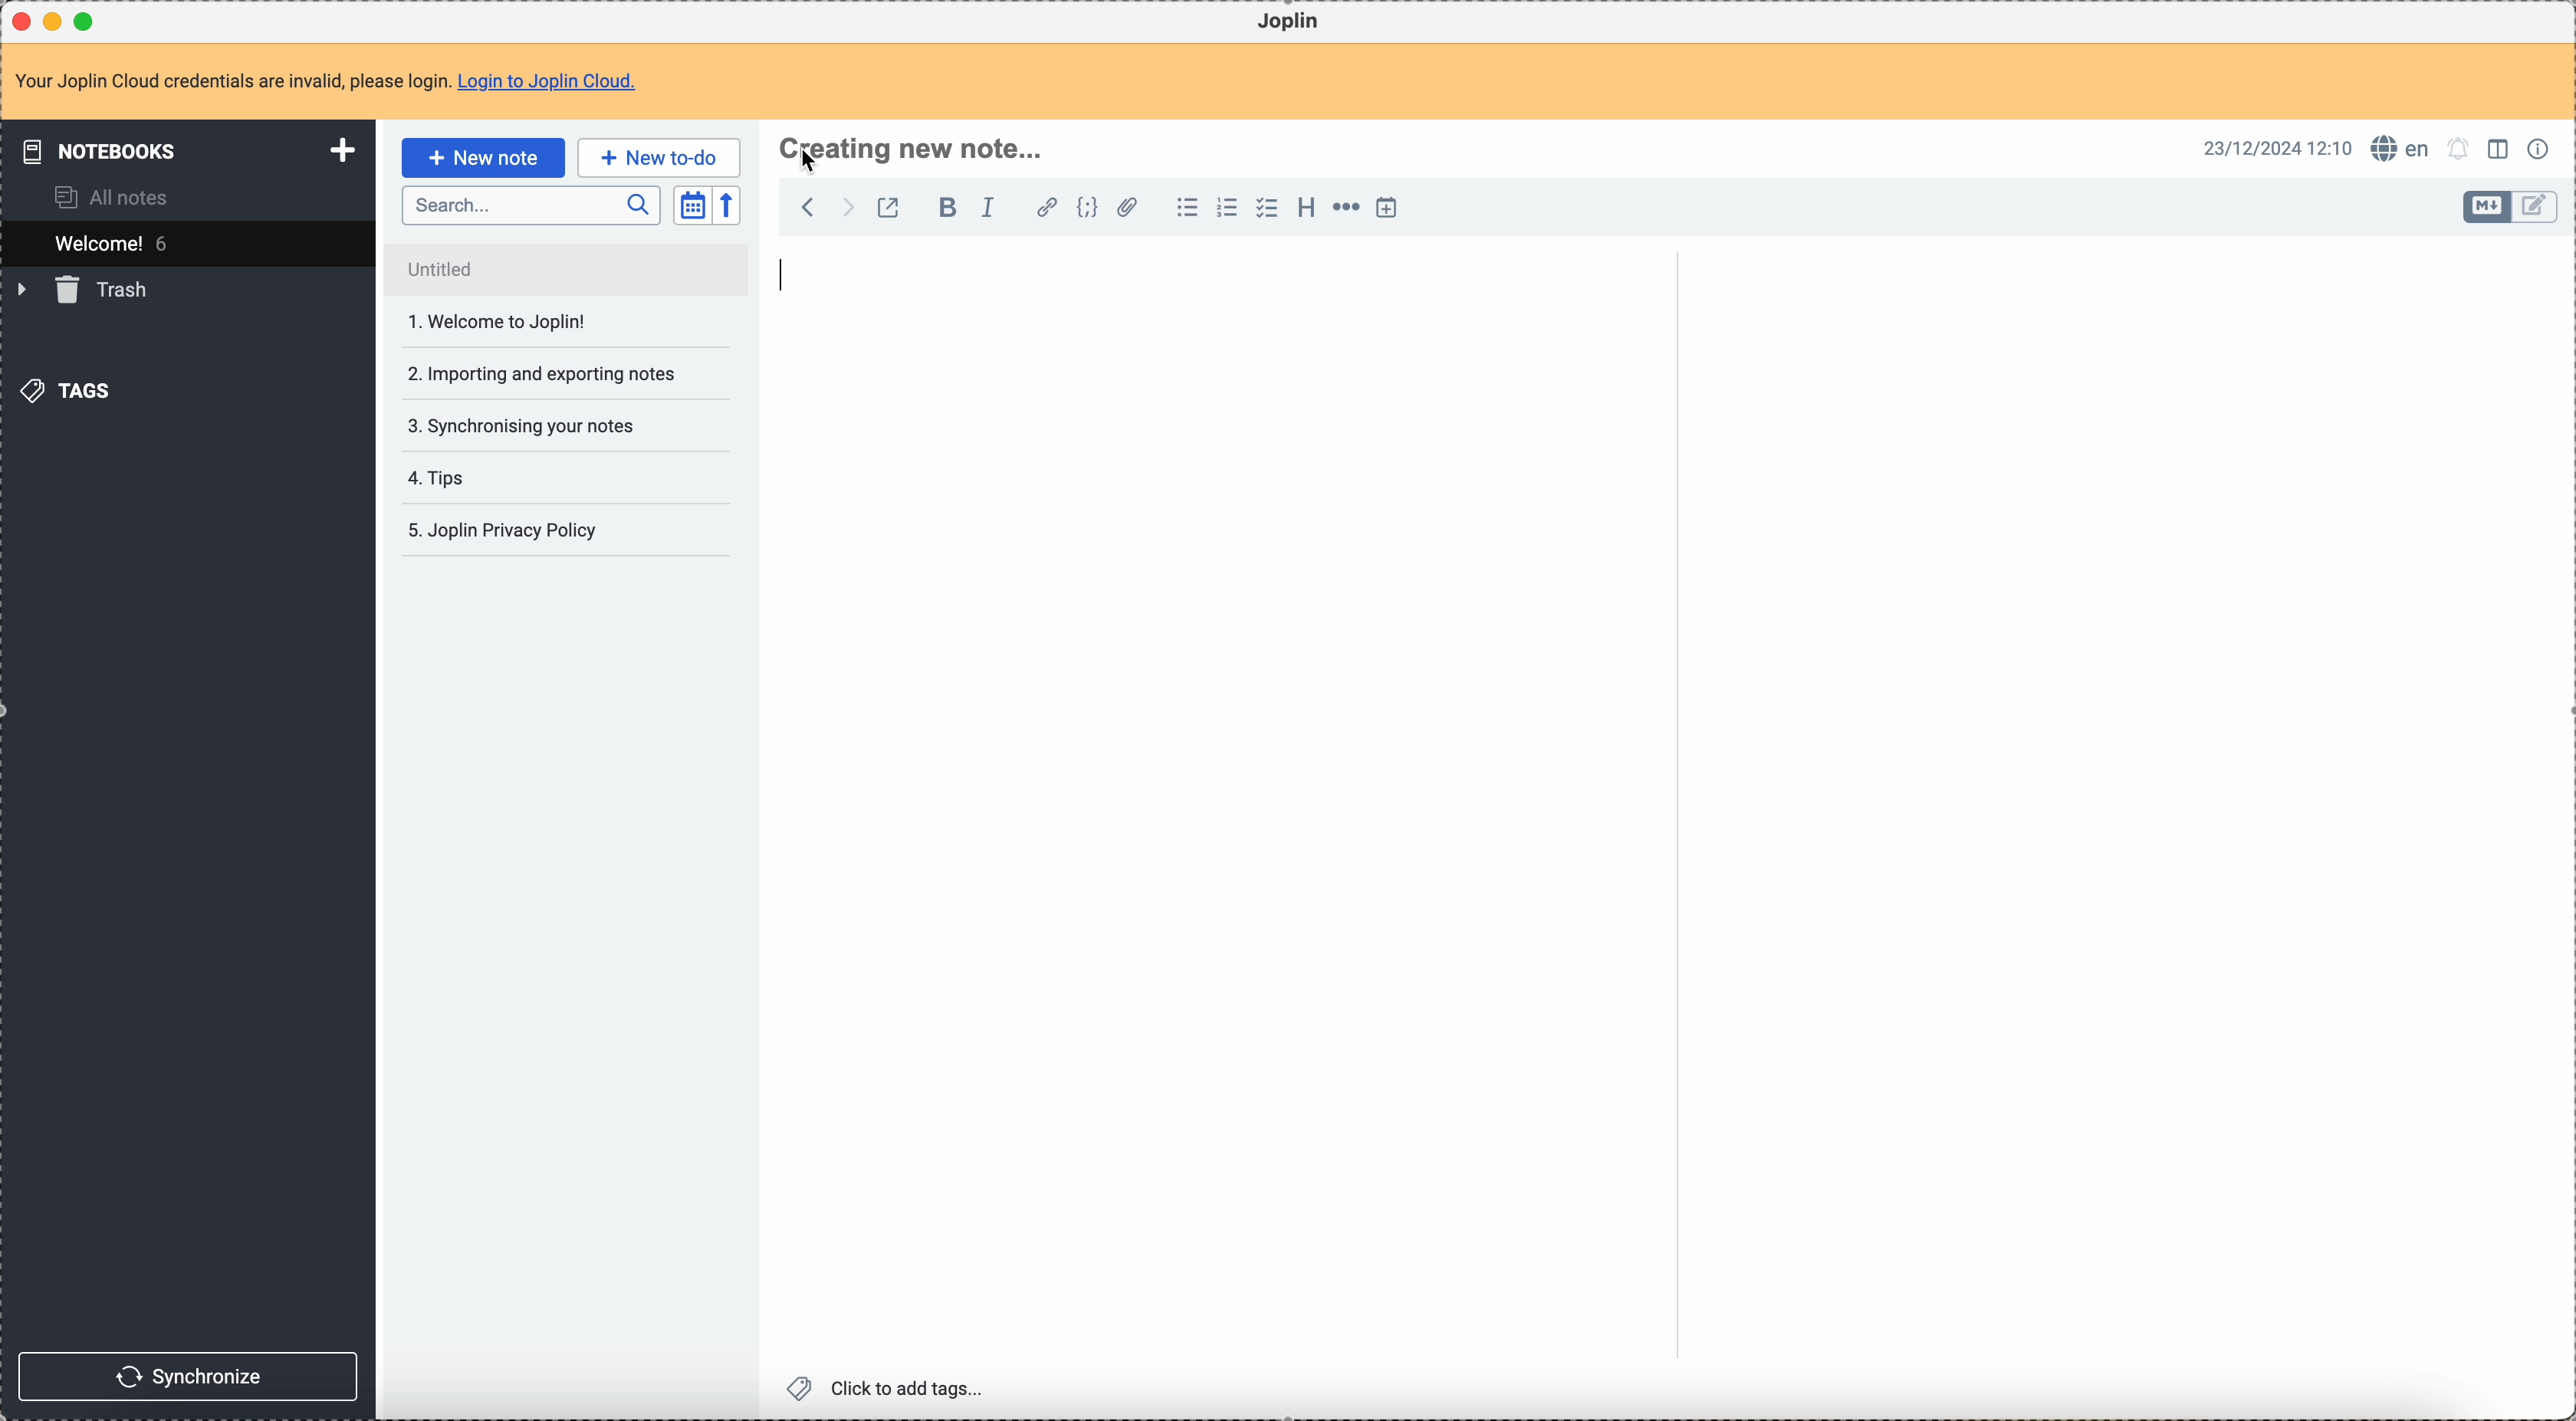 The width and height of the screenshot is (2576, 1421). What do you see at coordinates (911, 151) in the screenshot?
I see `click on title` at bounding box center [911, 151].